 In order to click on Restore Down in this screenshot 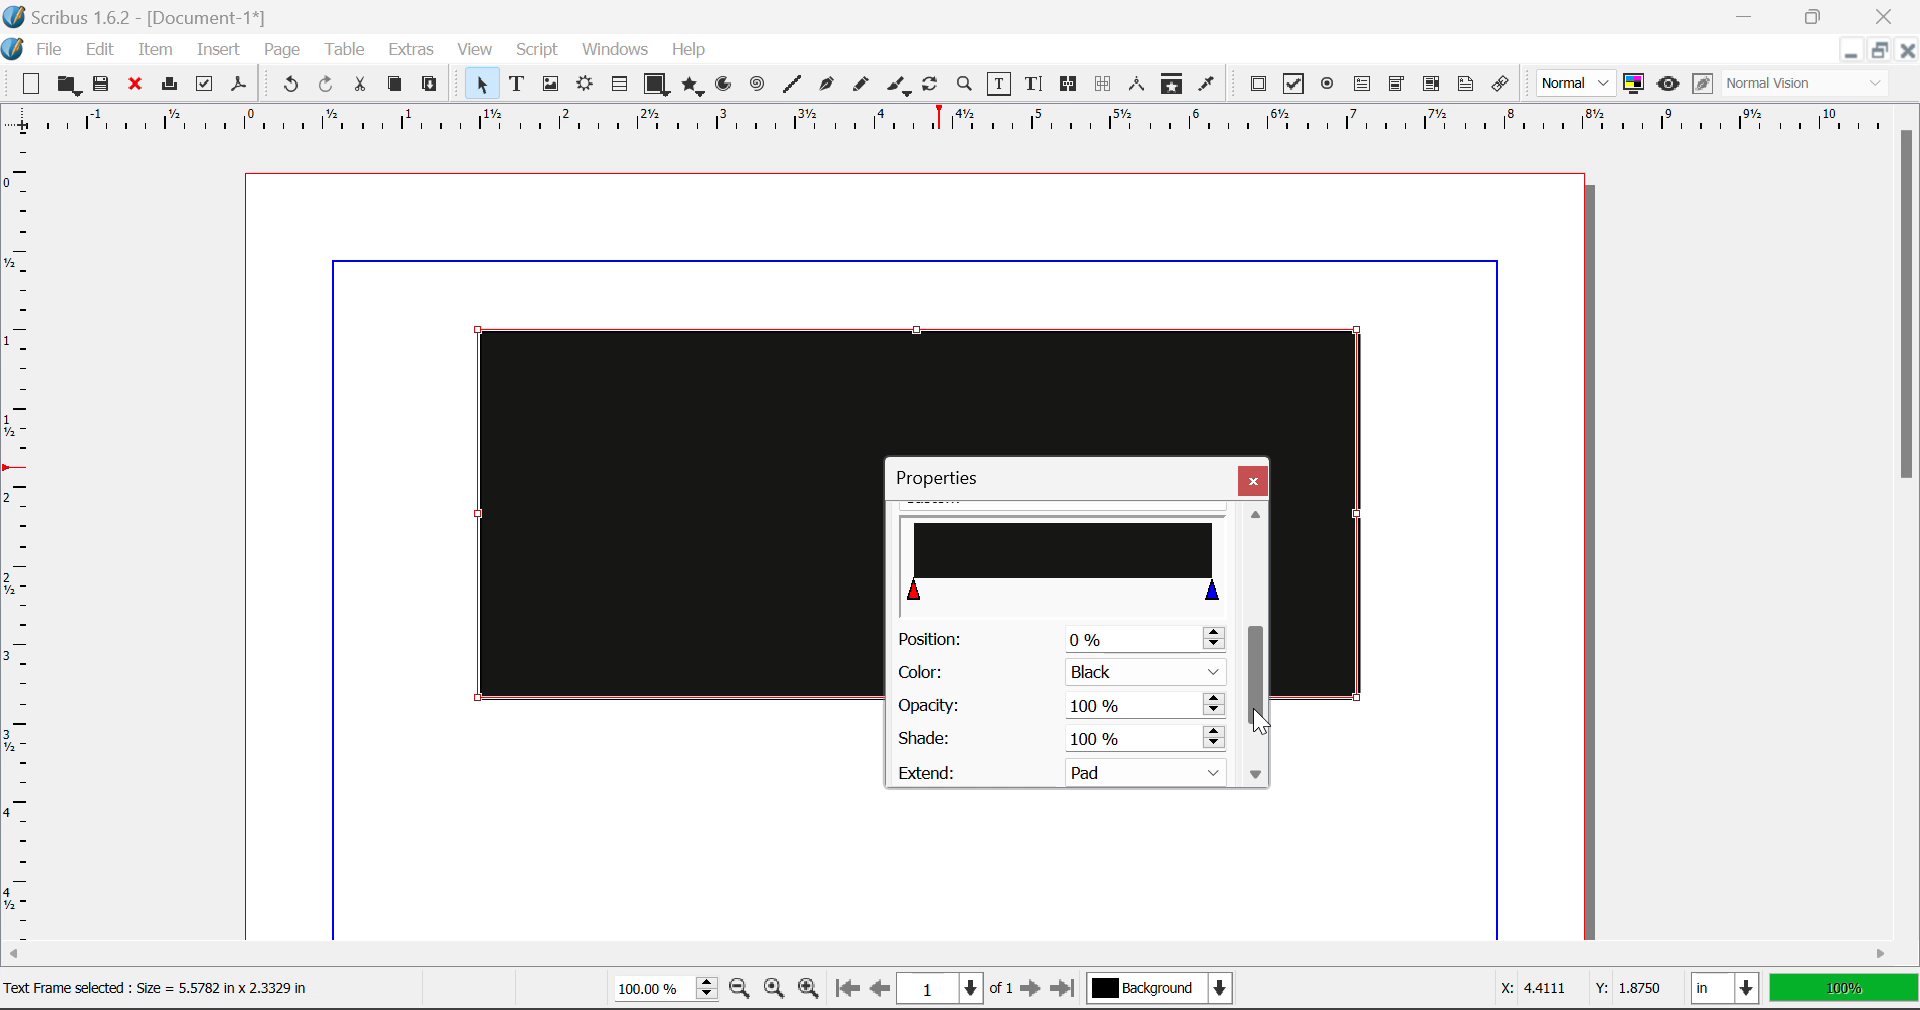, I will do `click(1849, 51)`.